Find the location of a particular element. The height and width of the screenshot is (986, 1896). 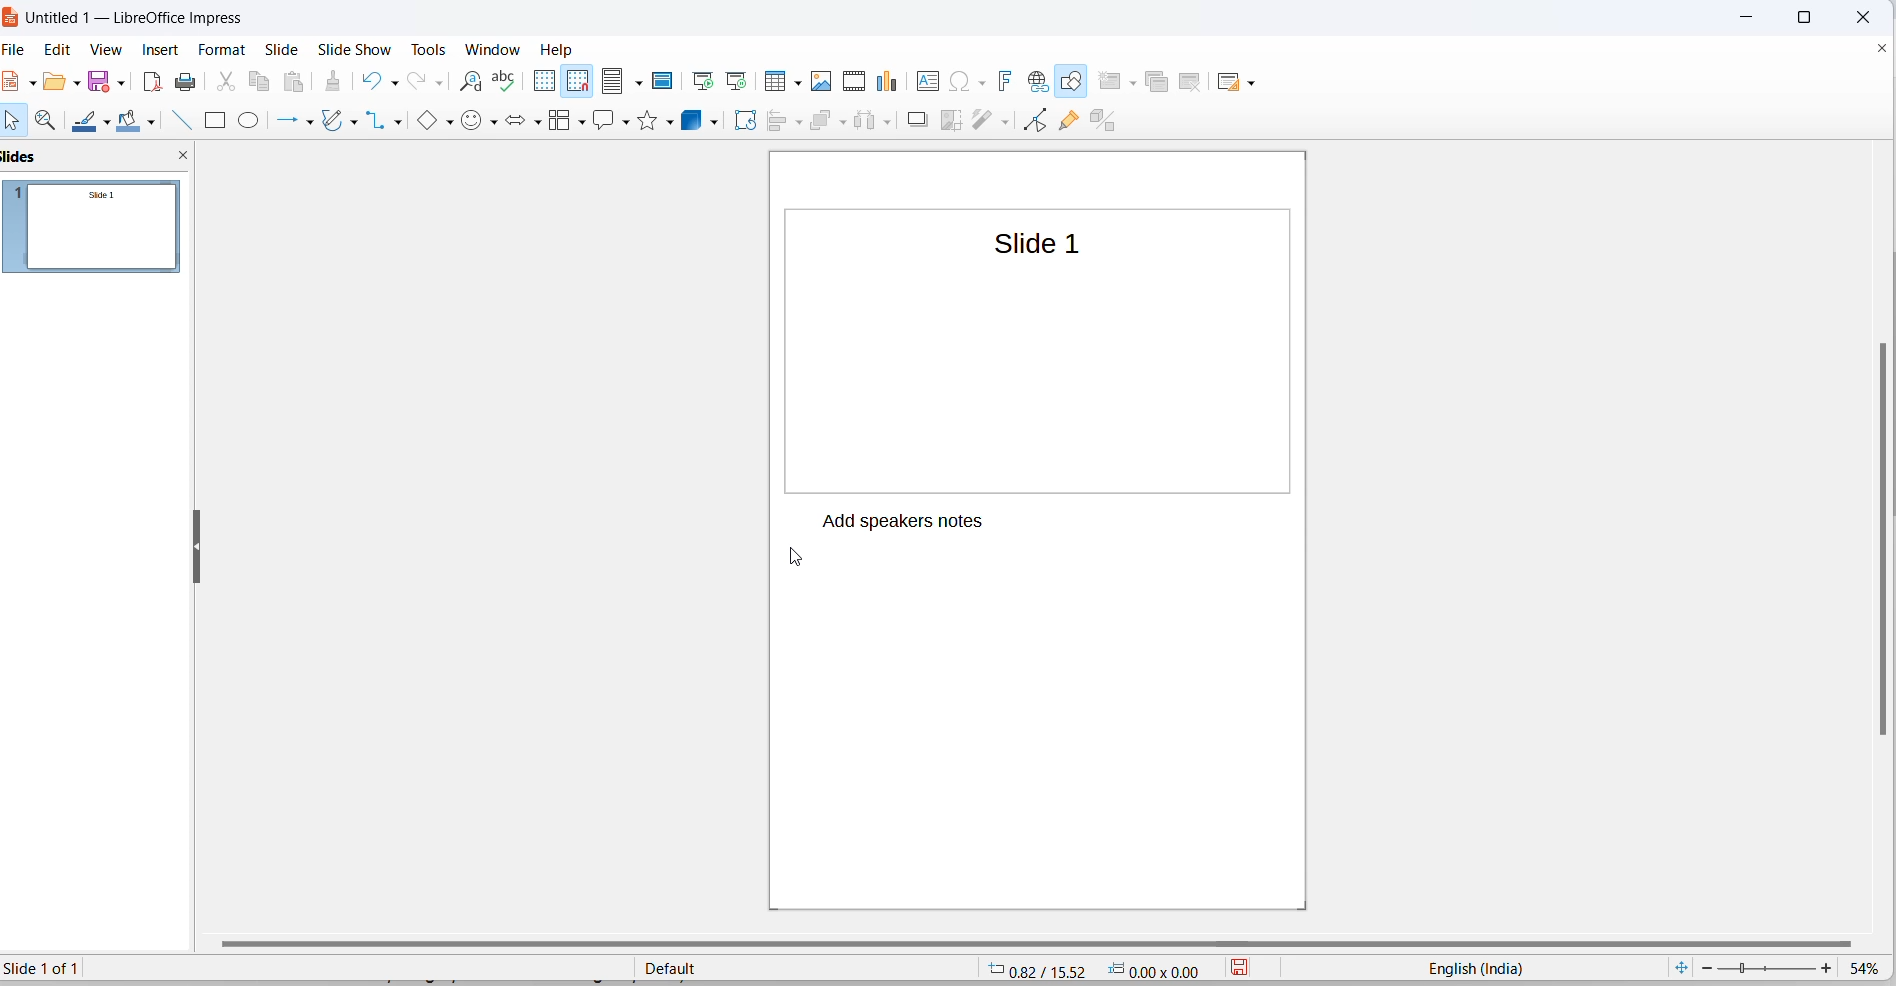

symbol shapes is located at coordinates (472, 122).